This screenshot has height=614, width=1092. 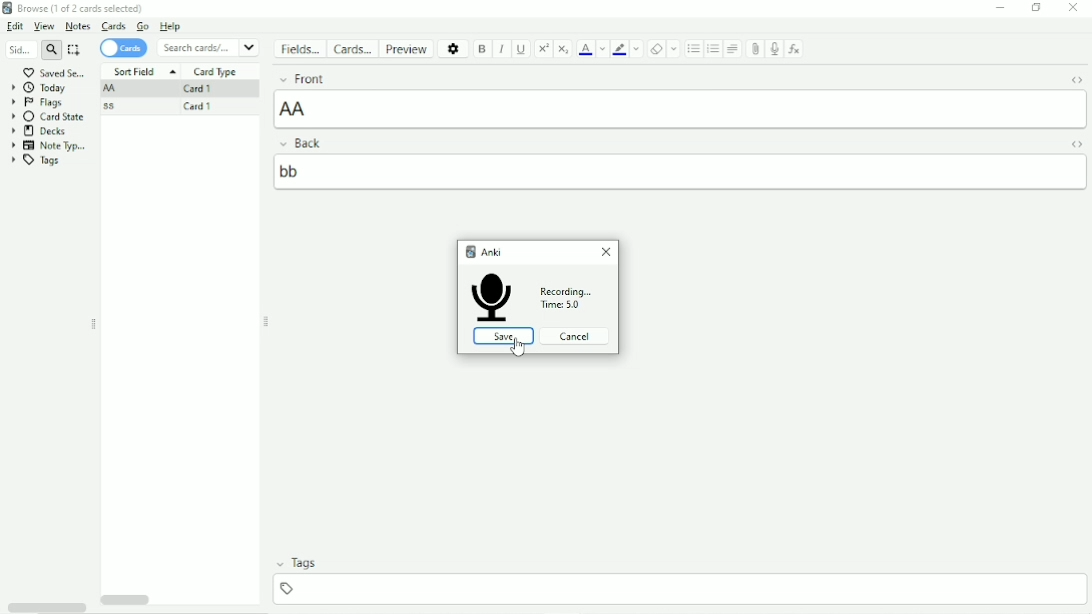 I want to click on Italic, so click(x=502, y=50).